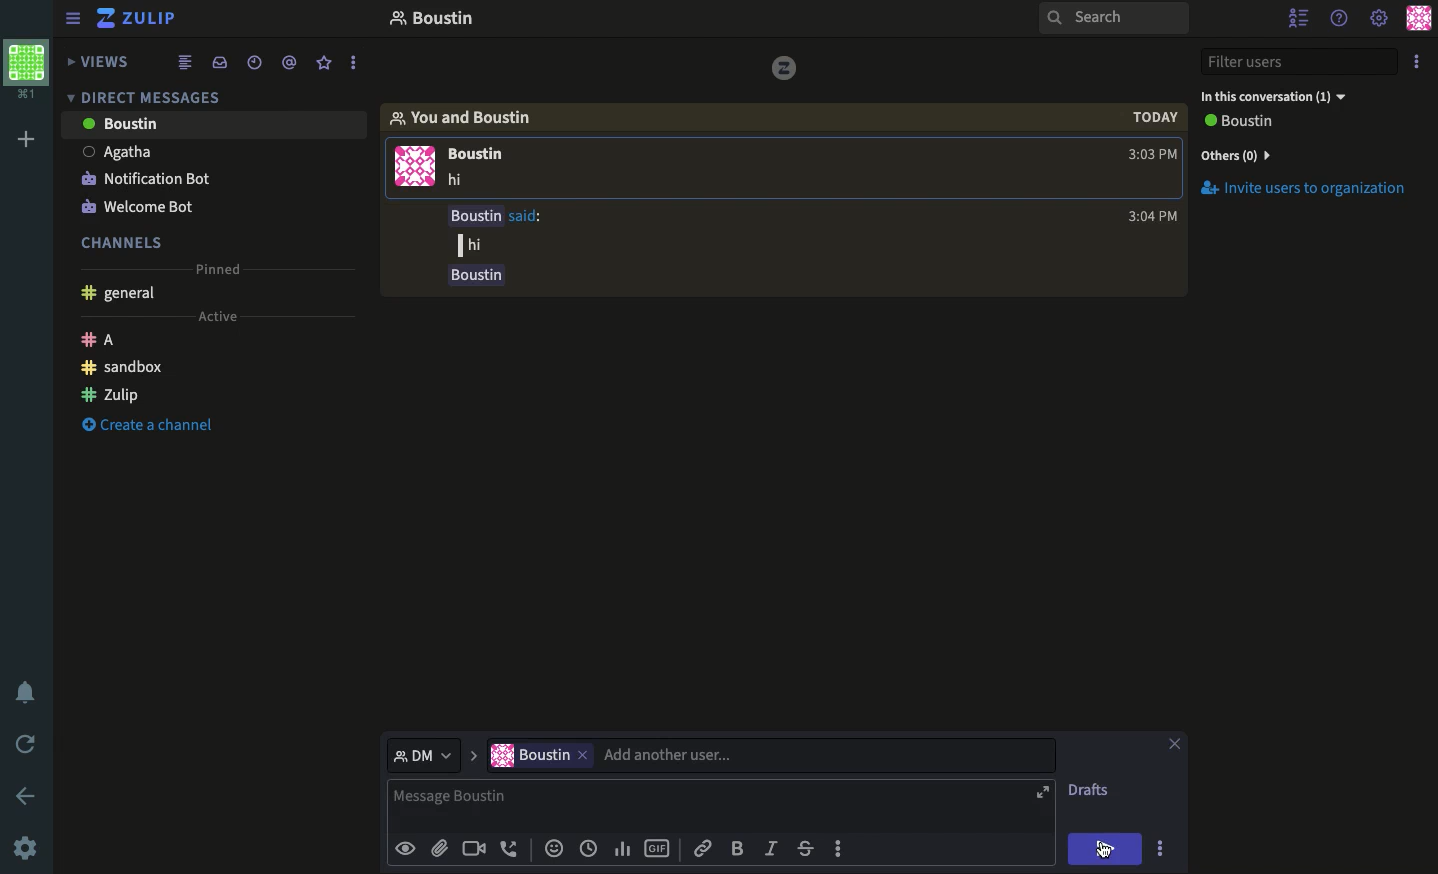 Image resolution: width=1438 pixels, height=874 pixels. What do you see at coordinates (474, 849) in the screenshot?
I see `Video` at bounding box center [474, 849].